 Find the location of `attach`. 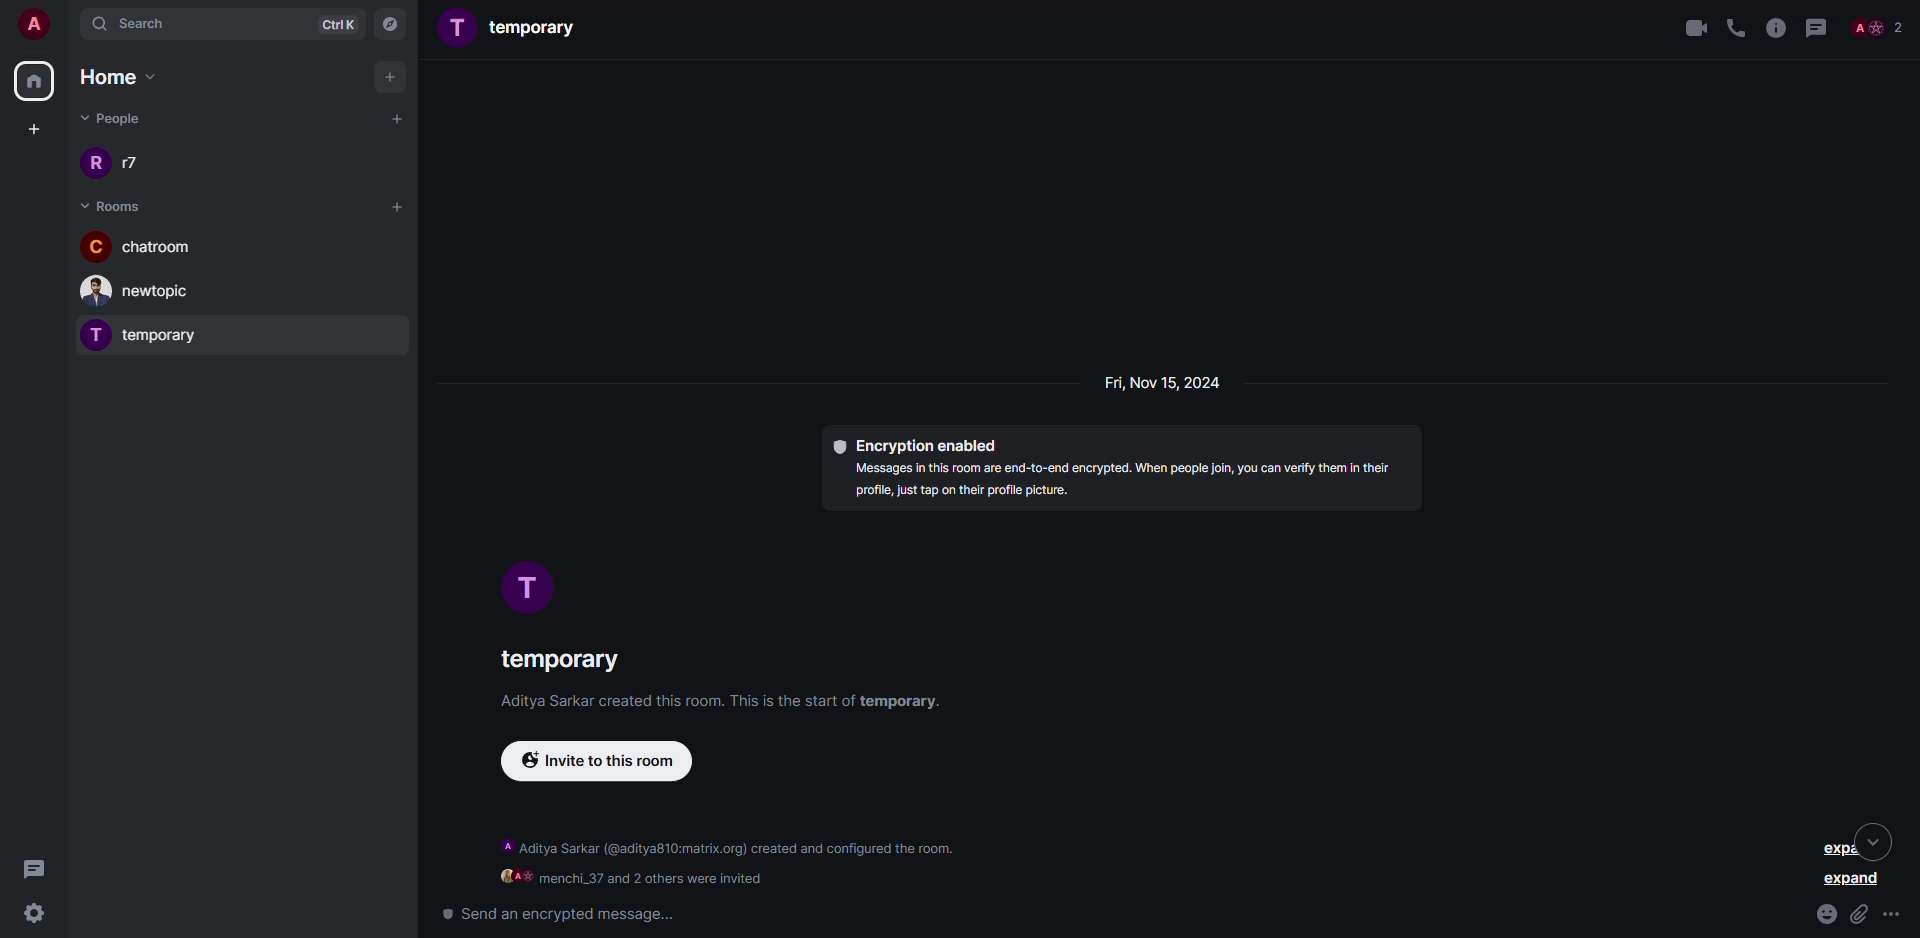

attach is located at coordinates (1860, 913).